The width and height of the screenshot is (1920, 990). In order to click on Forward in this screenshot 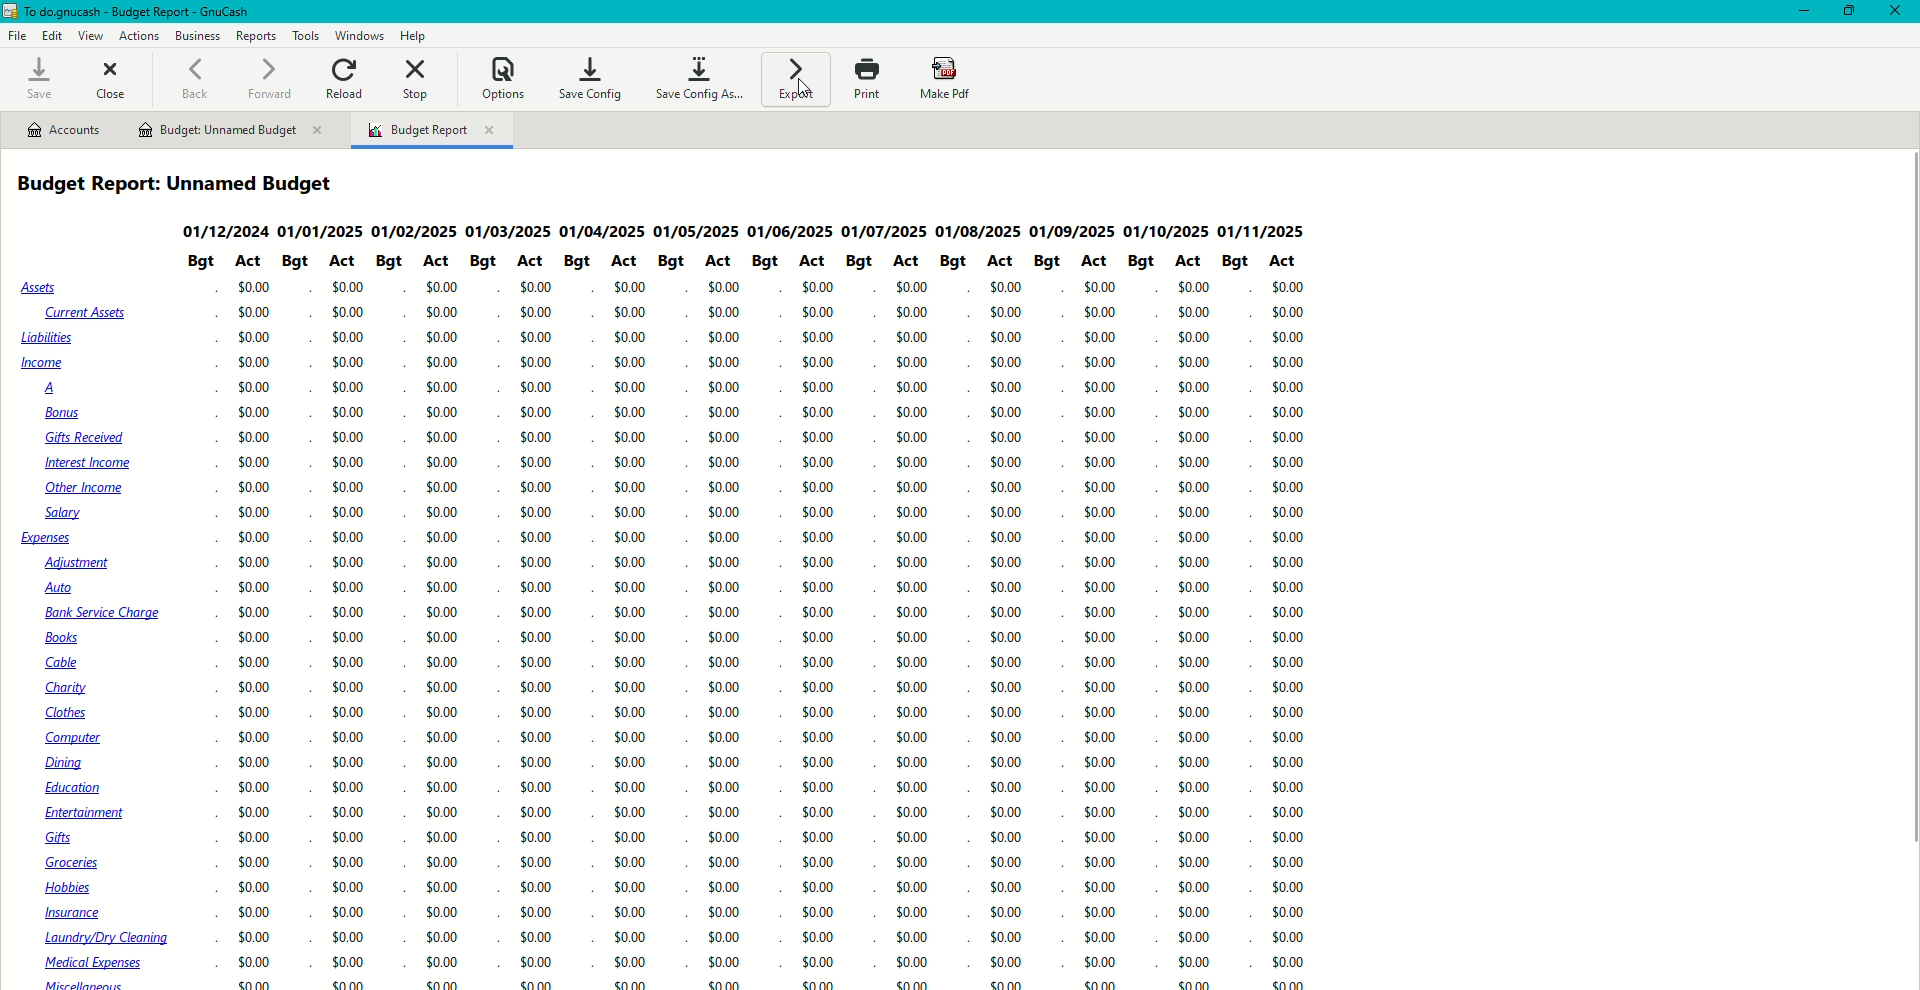, I will do `click(269, 77)`.